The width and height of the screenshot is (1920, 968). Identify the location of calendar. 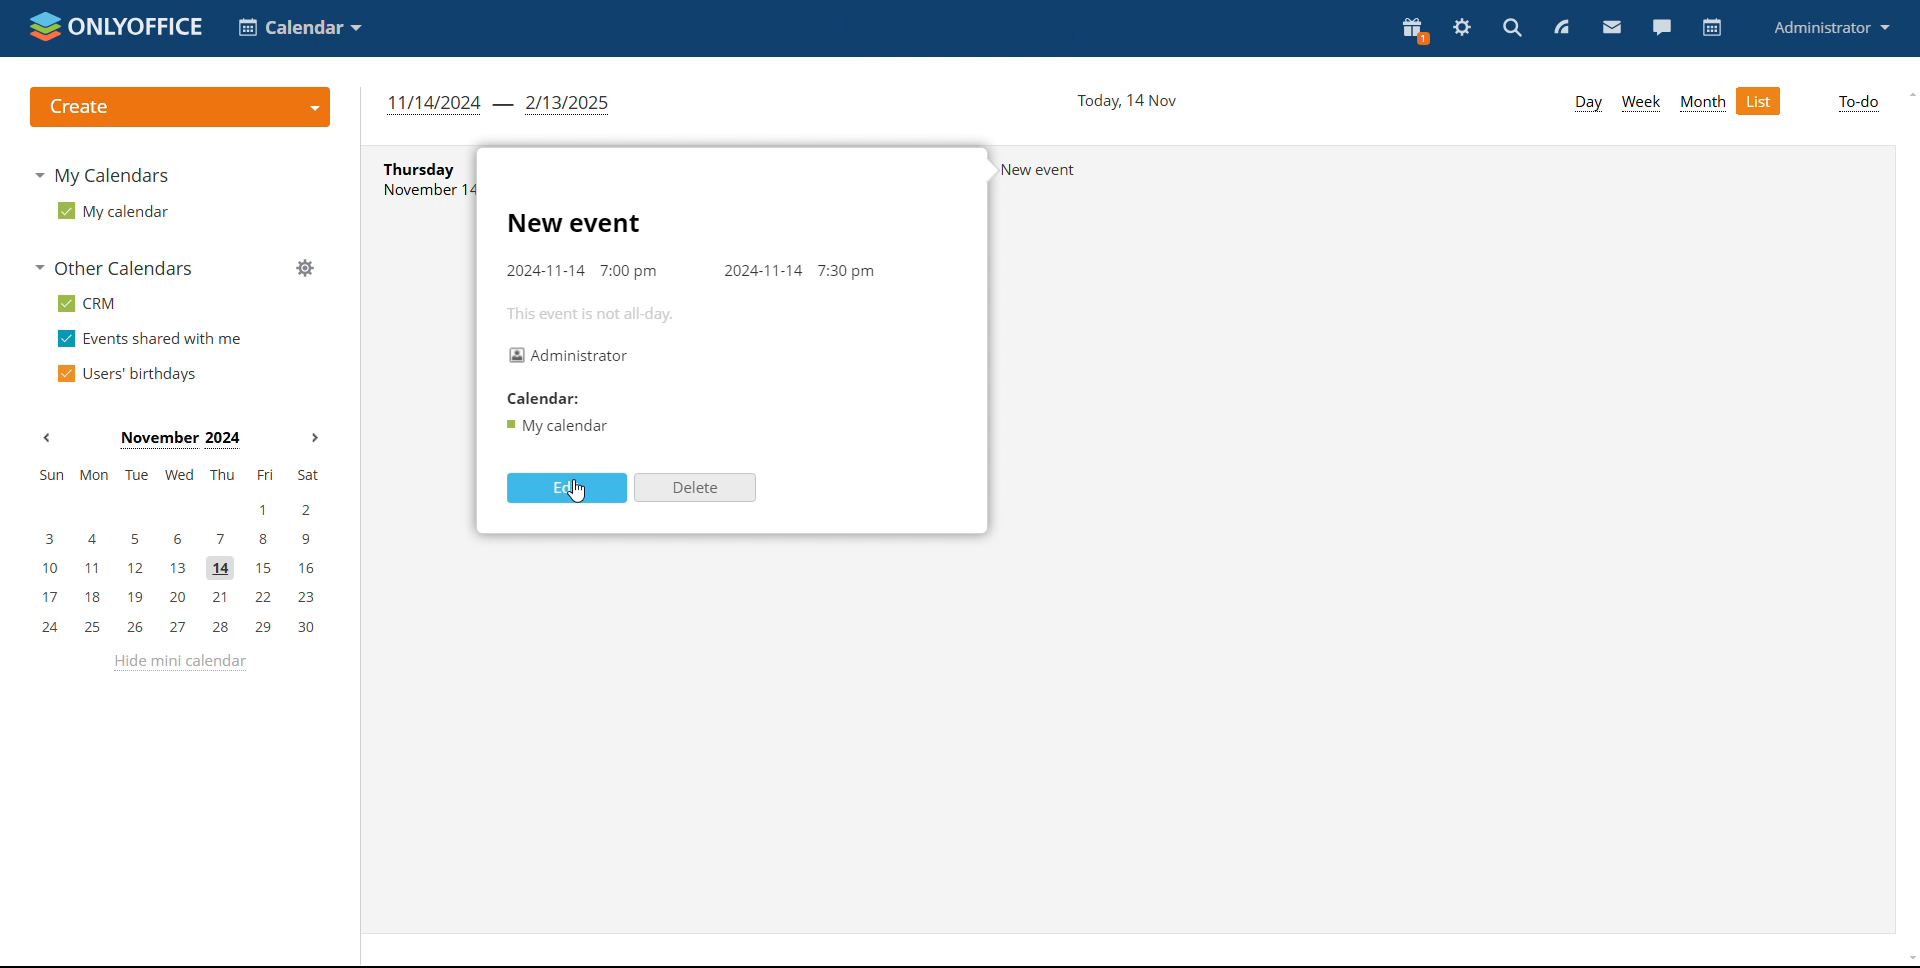
(558, 427).